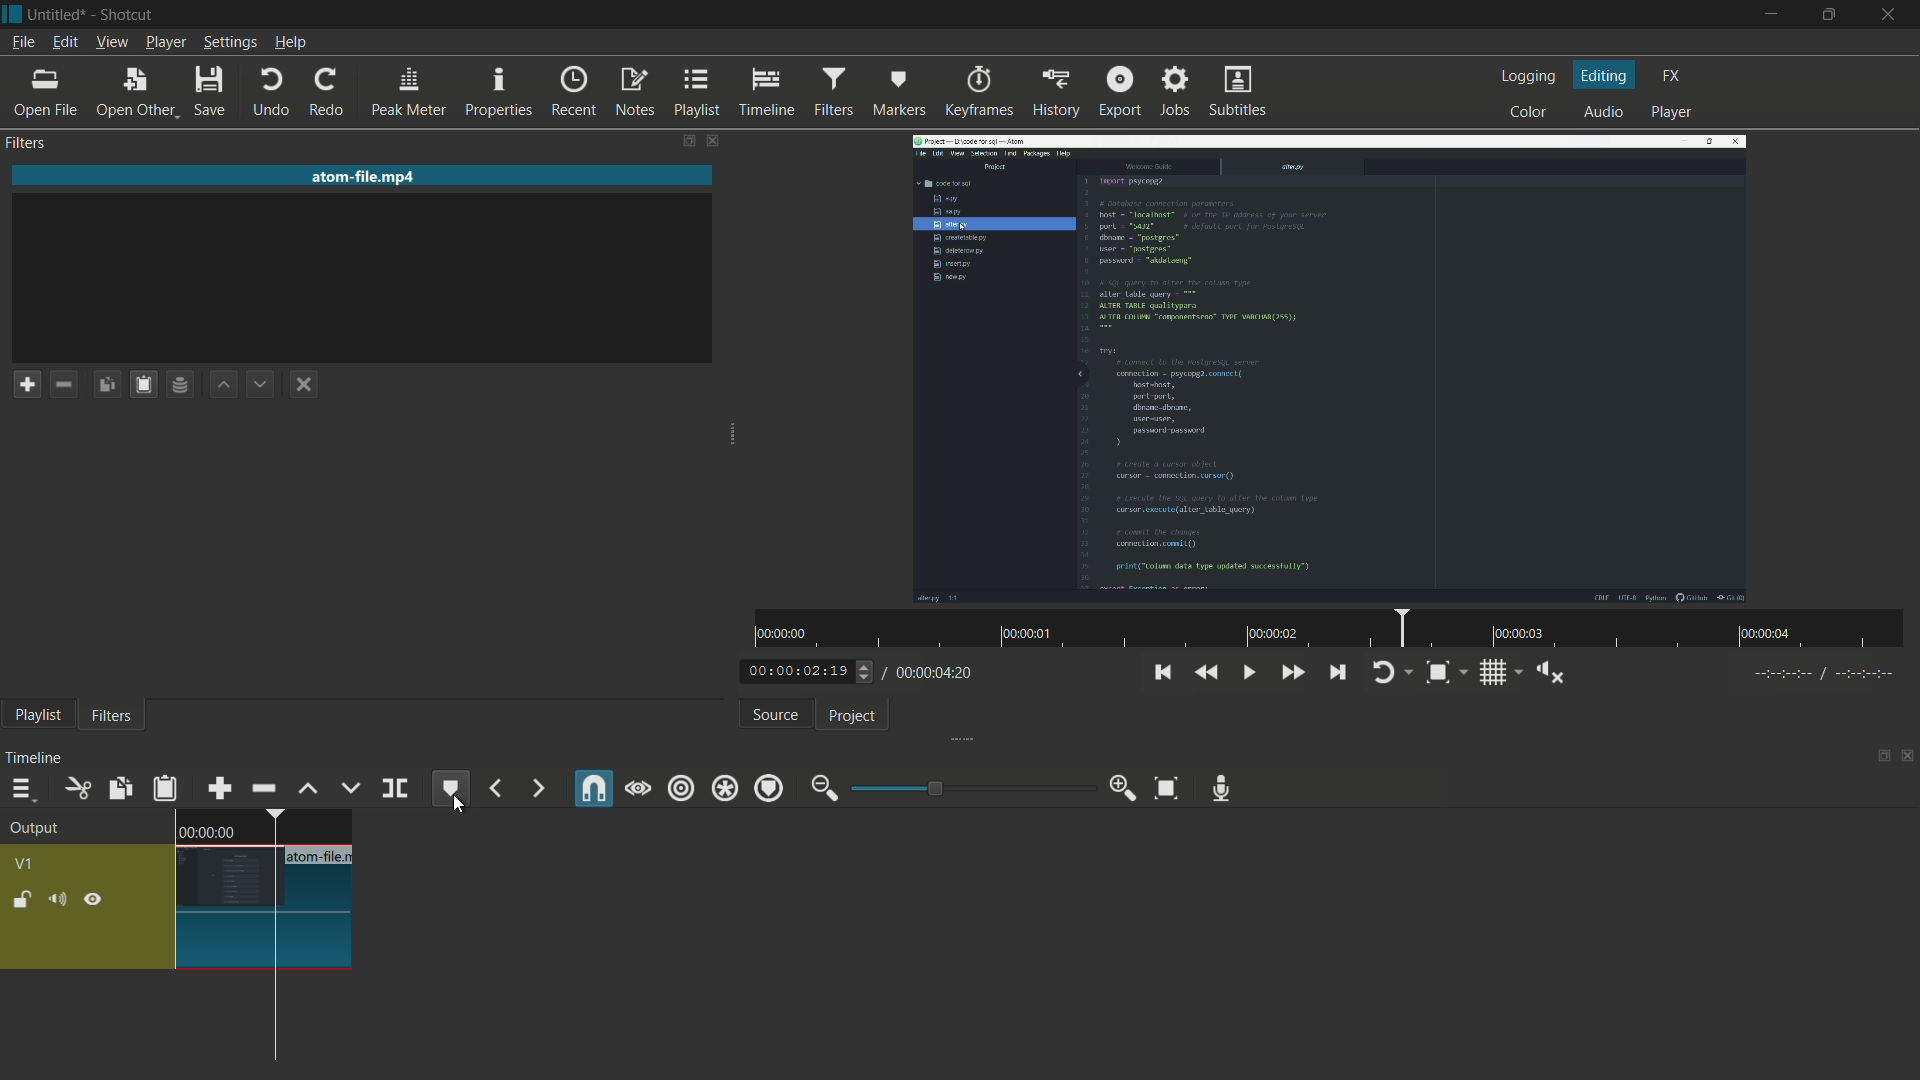  What do you see at coordinates (106, 384) in the screenshot?
I see `paste filters` at bounding box center [106, 384].